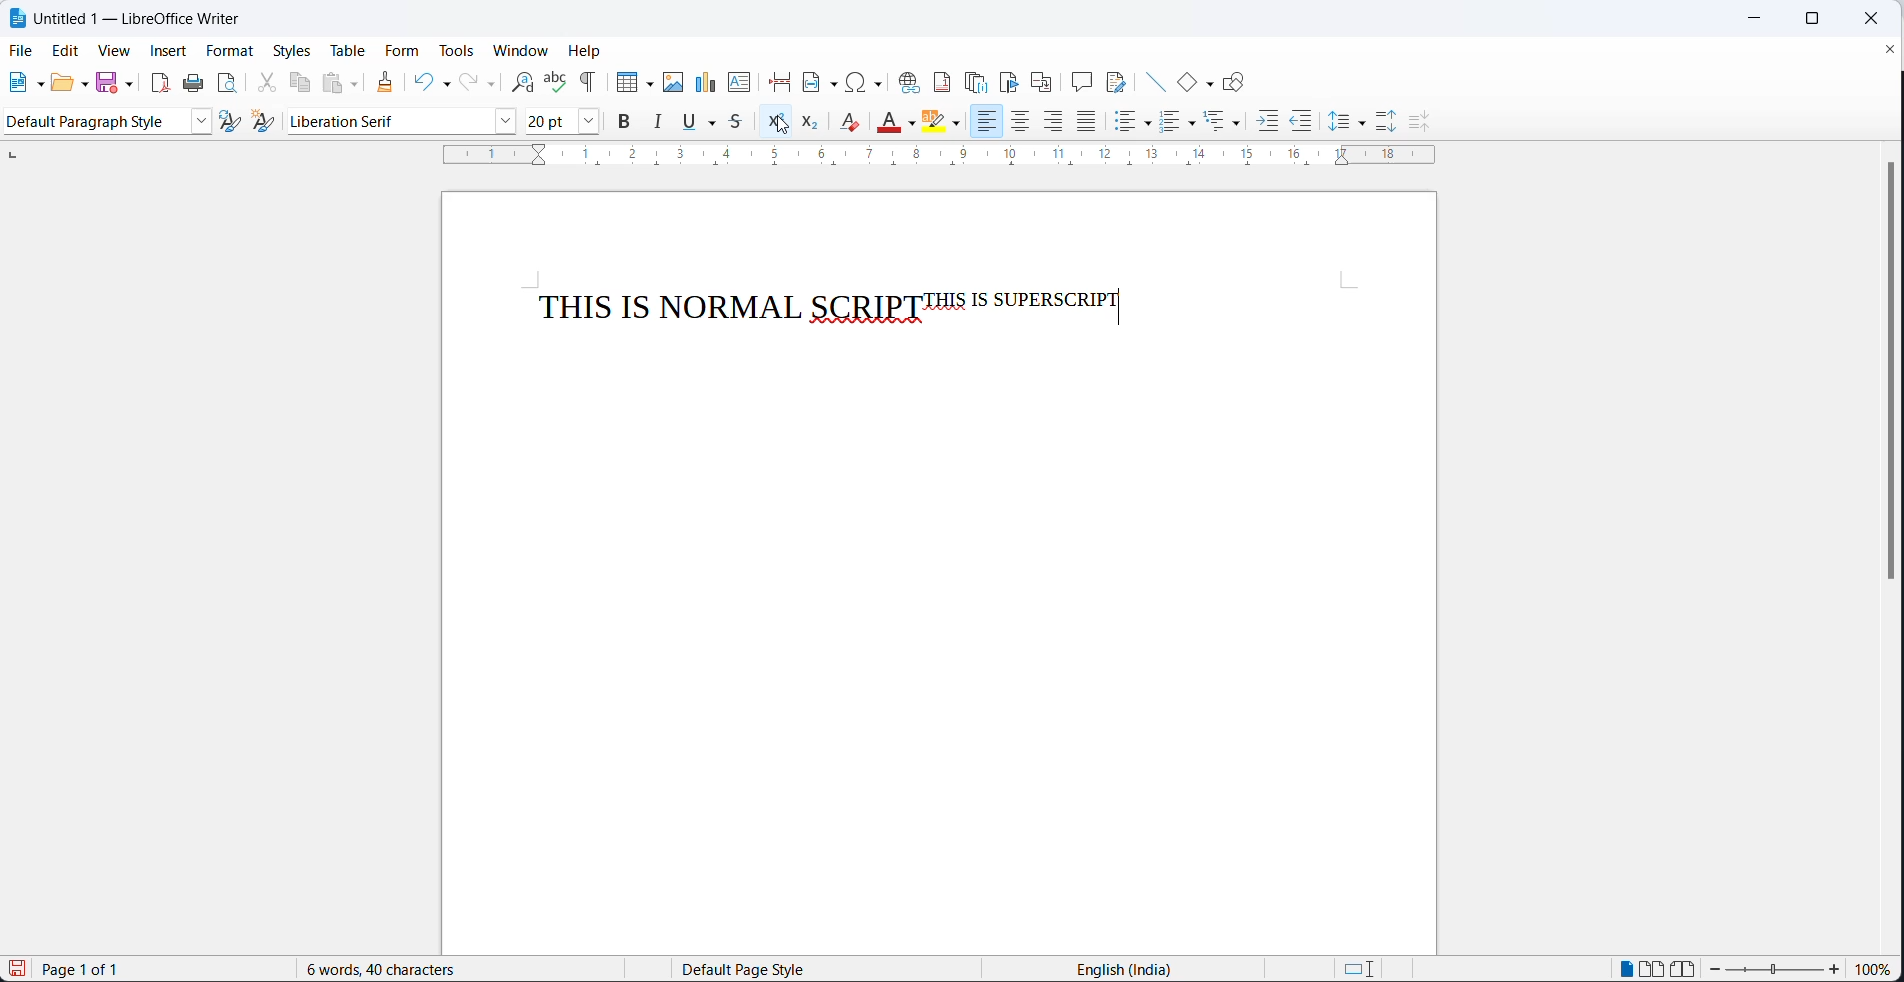 This screenshot has height=982, width=1904. What do you see at coordinates (1776, 972) in the screenshot?
I see `zoom slider` at bounding box center [1776, 972].